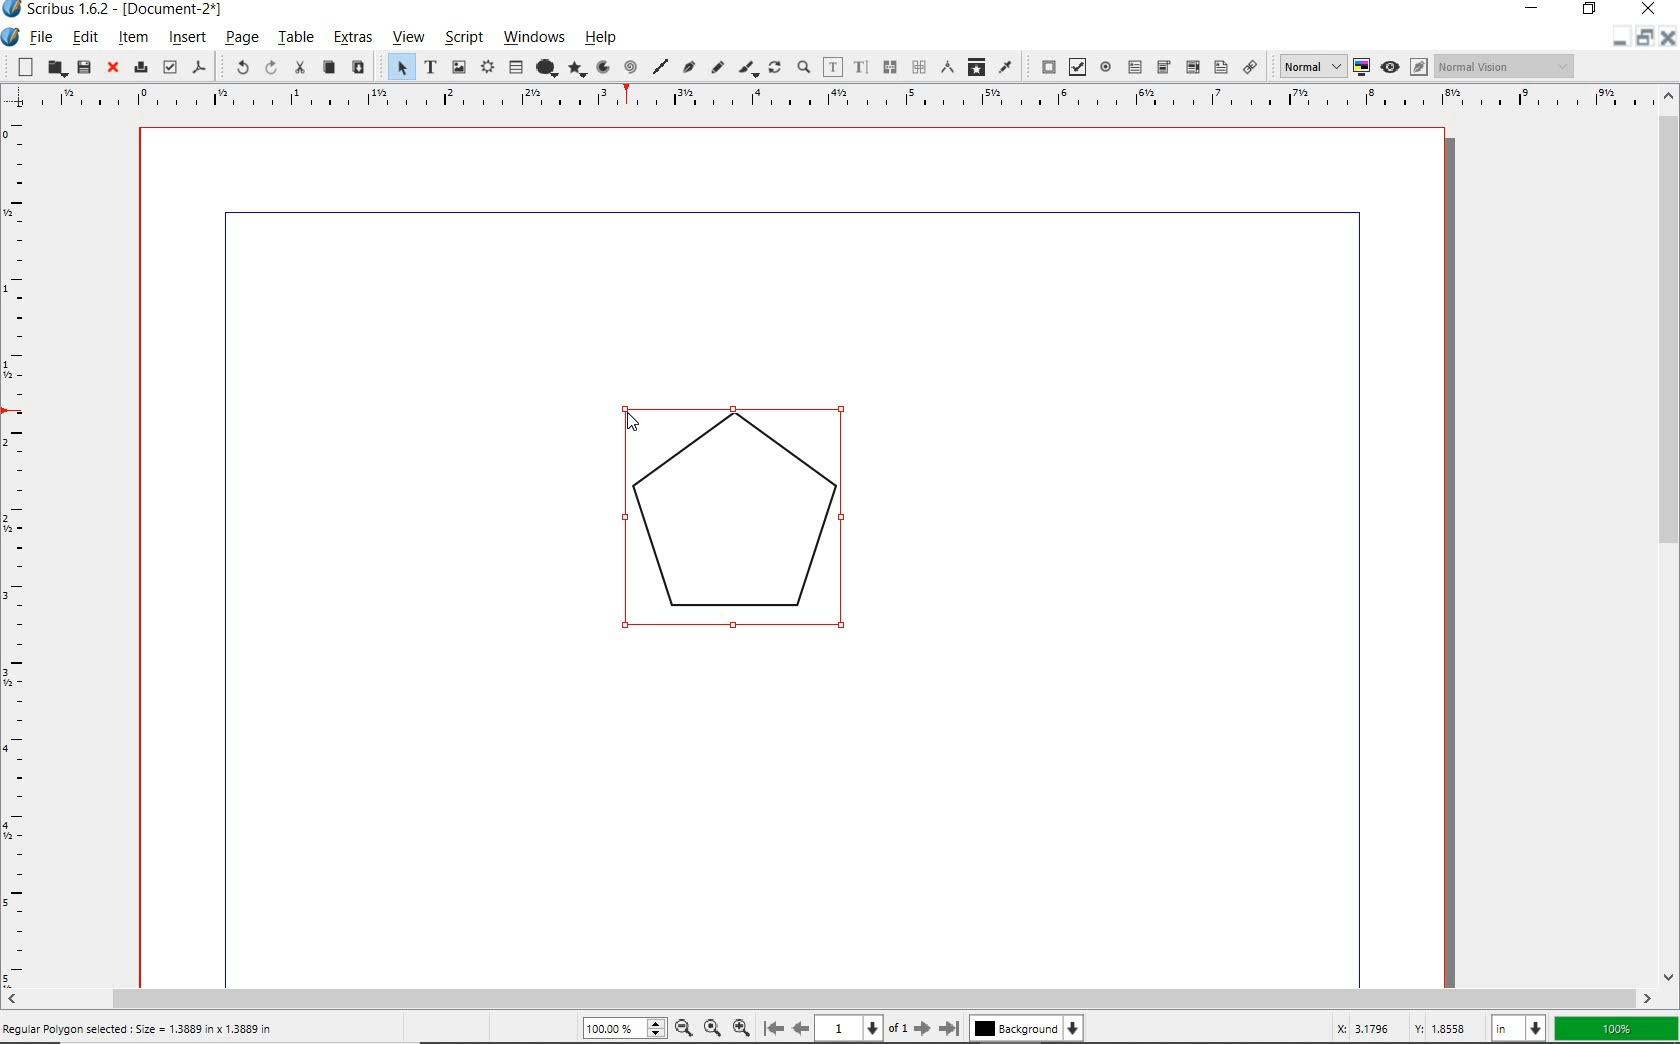 The height and width of the screenshot is (1044, 1680). What do you see at coordinates (914, 1028) in the screenshot?
I see `Move to next page` at bounding box center [914, 1028].